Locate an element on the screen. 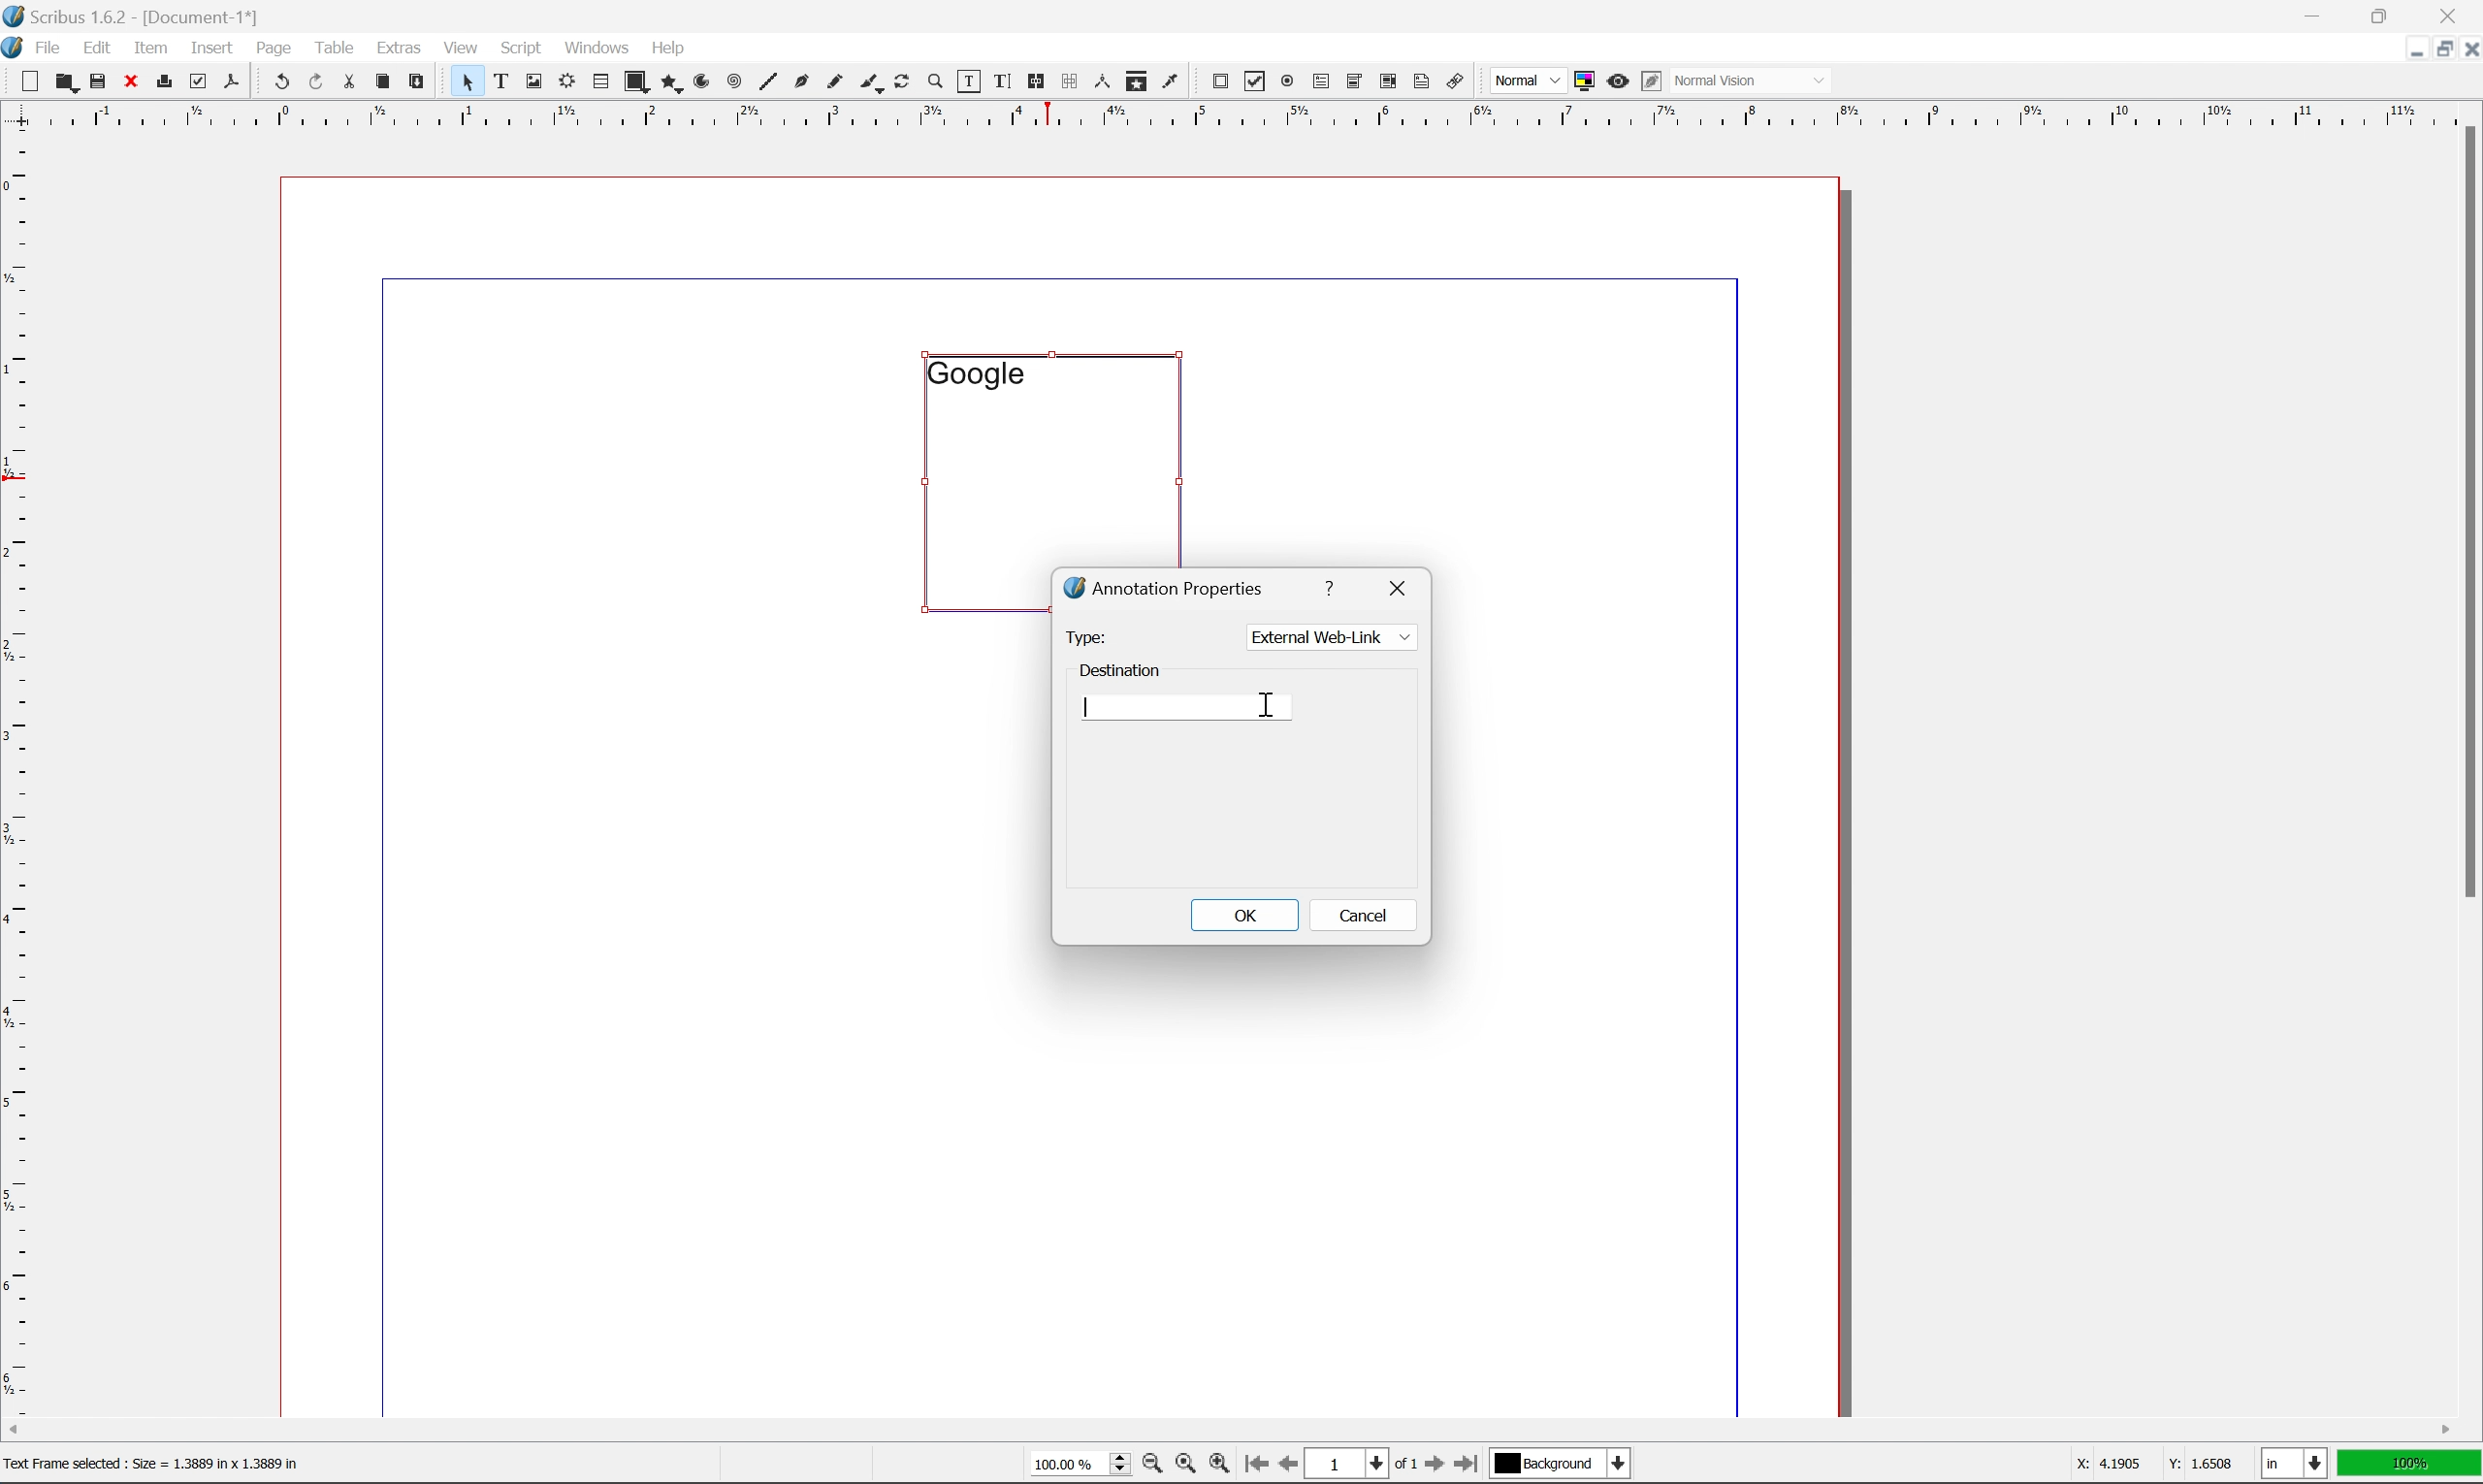 The image size is (2483, 1484). insert is located at coordinates (212, 46).